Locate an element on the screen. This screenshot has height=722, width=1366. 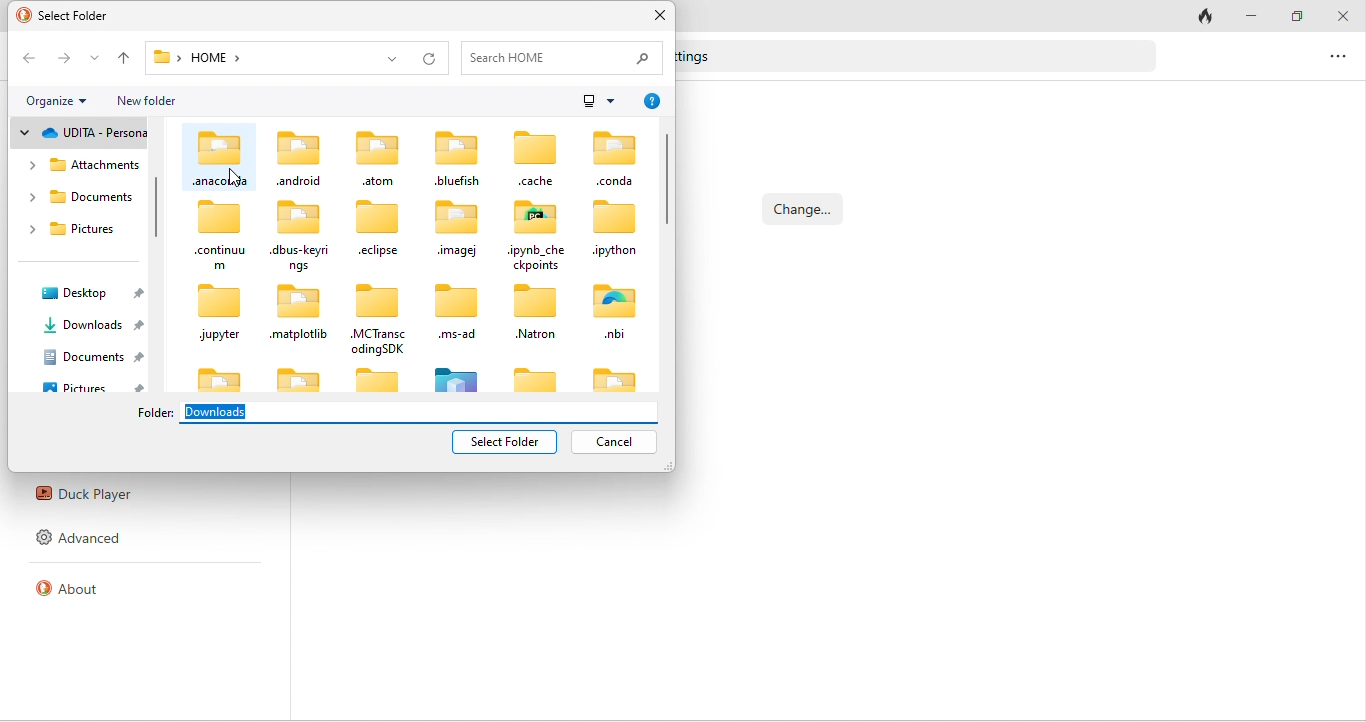
vertical scroll bar is located at coordinates (160, 209).